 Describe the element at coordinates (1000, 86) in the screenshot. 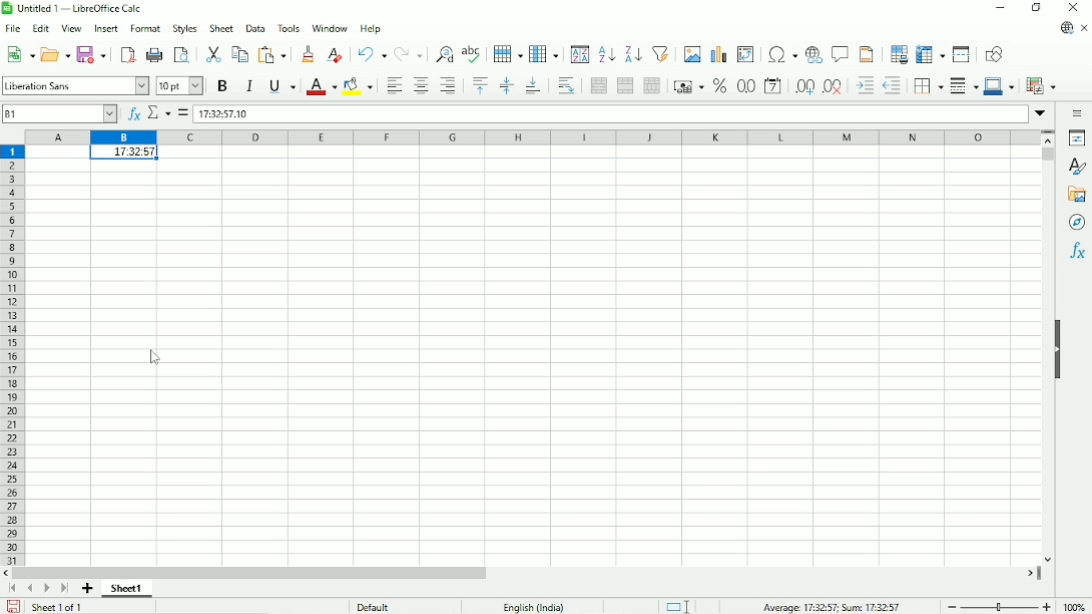

I see `Border color` at that location.